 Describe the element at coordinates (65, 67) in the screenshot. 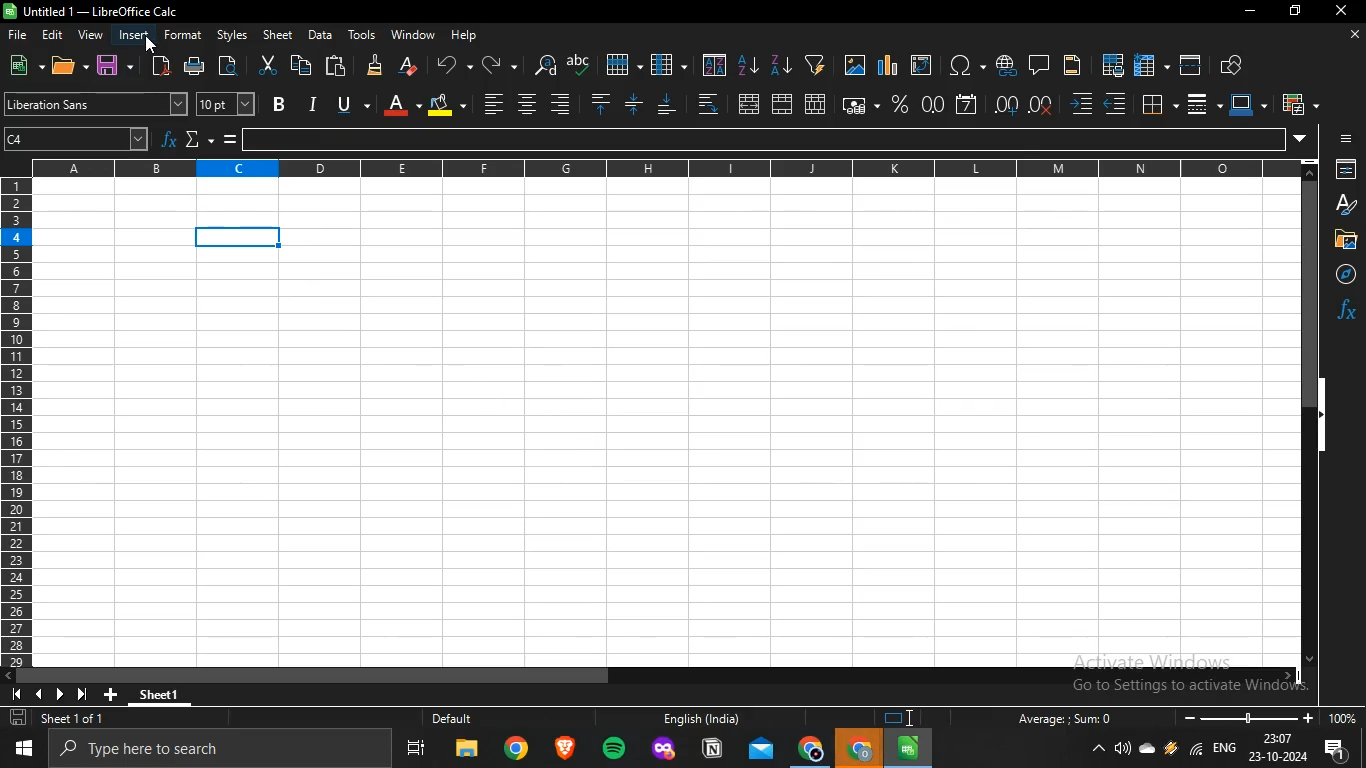

I see `open` at that location.